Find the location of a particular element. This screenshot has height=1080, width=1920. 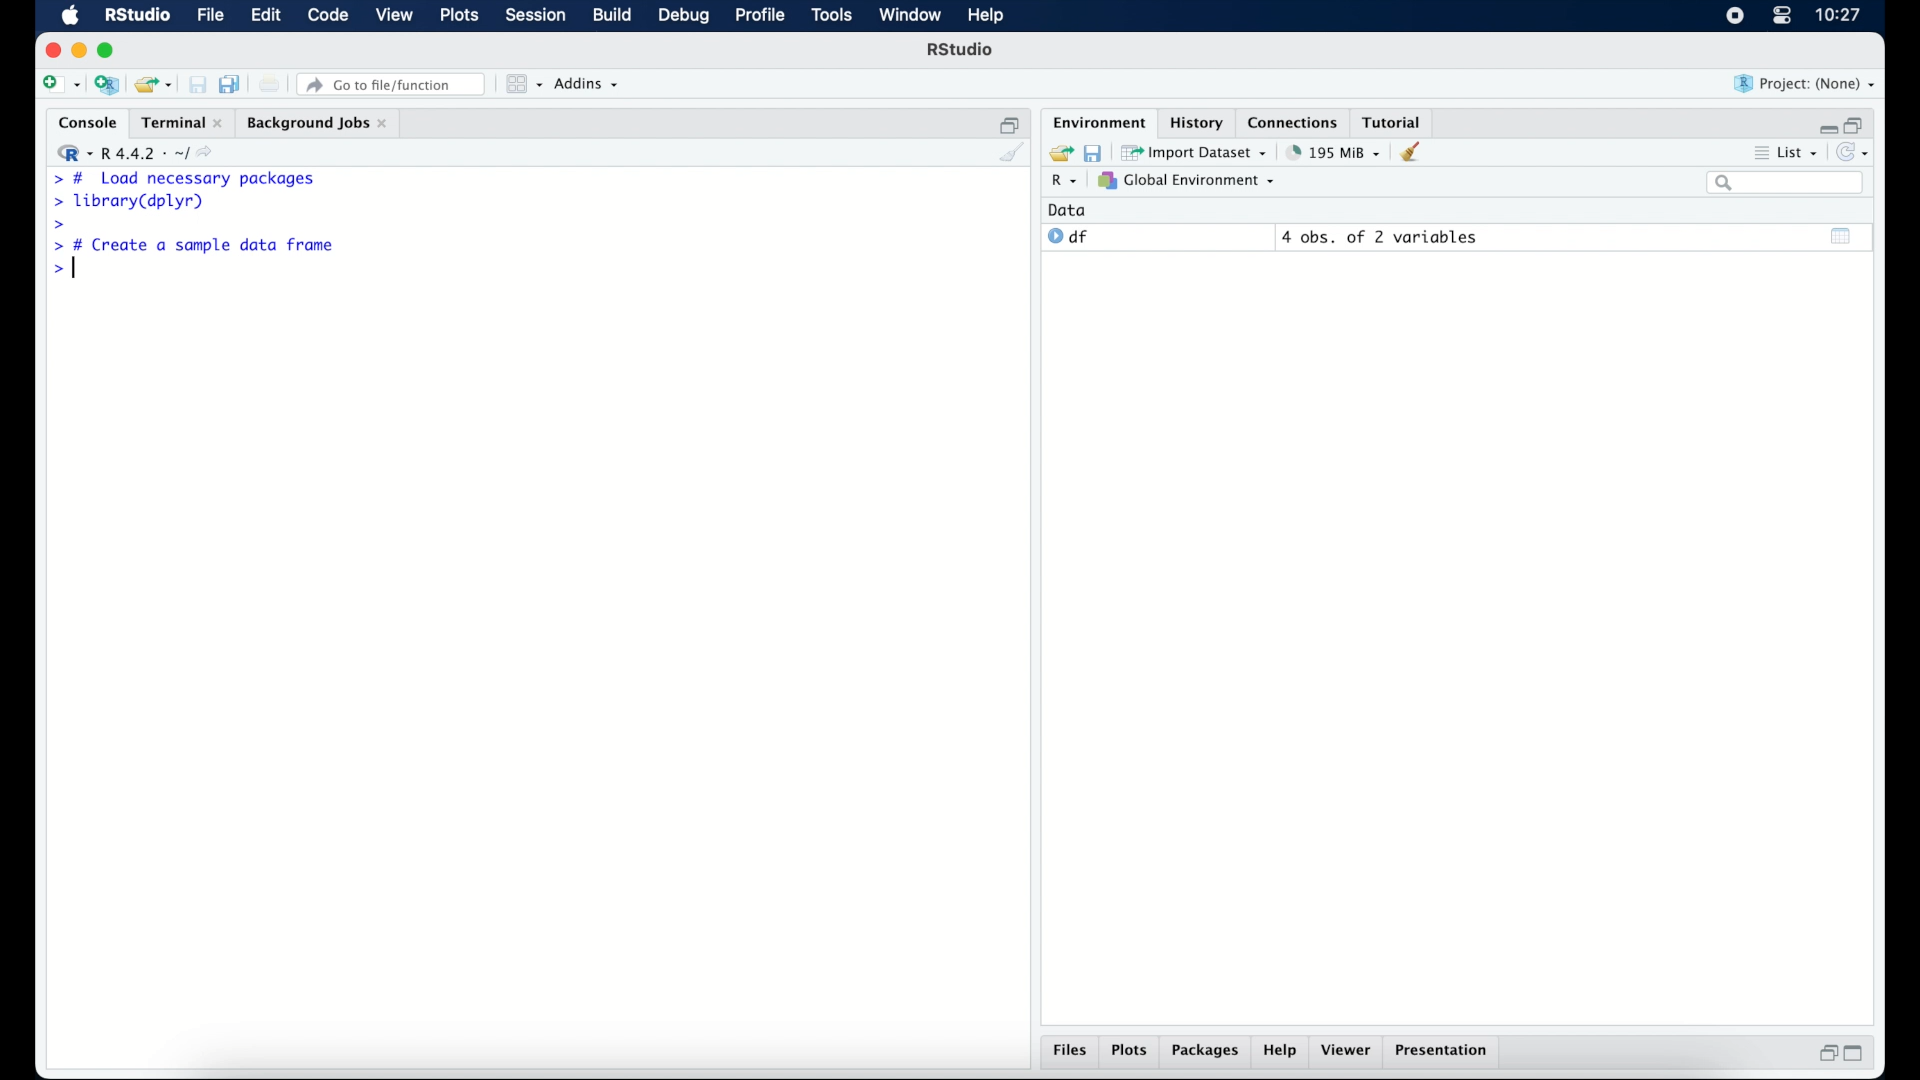

create new file is located at coordinates (60, 86).